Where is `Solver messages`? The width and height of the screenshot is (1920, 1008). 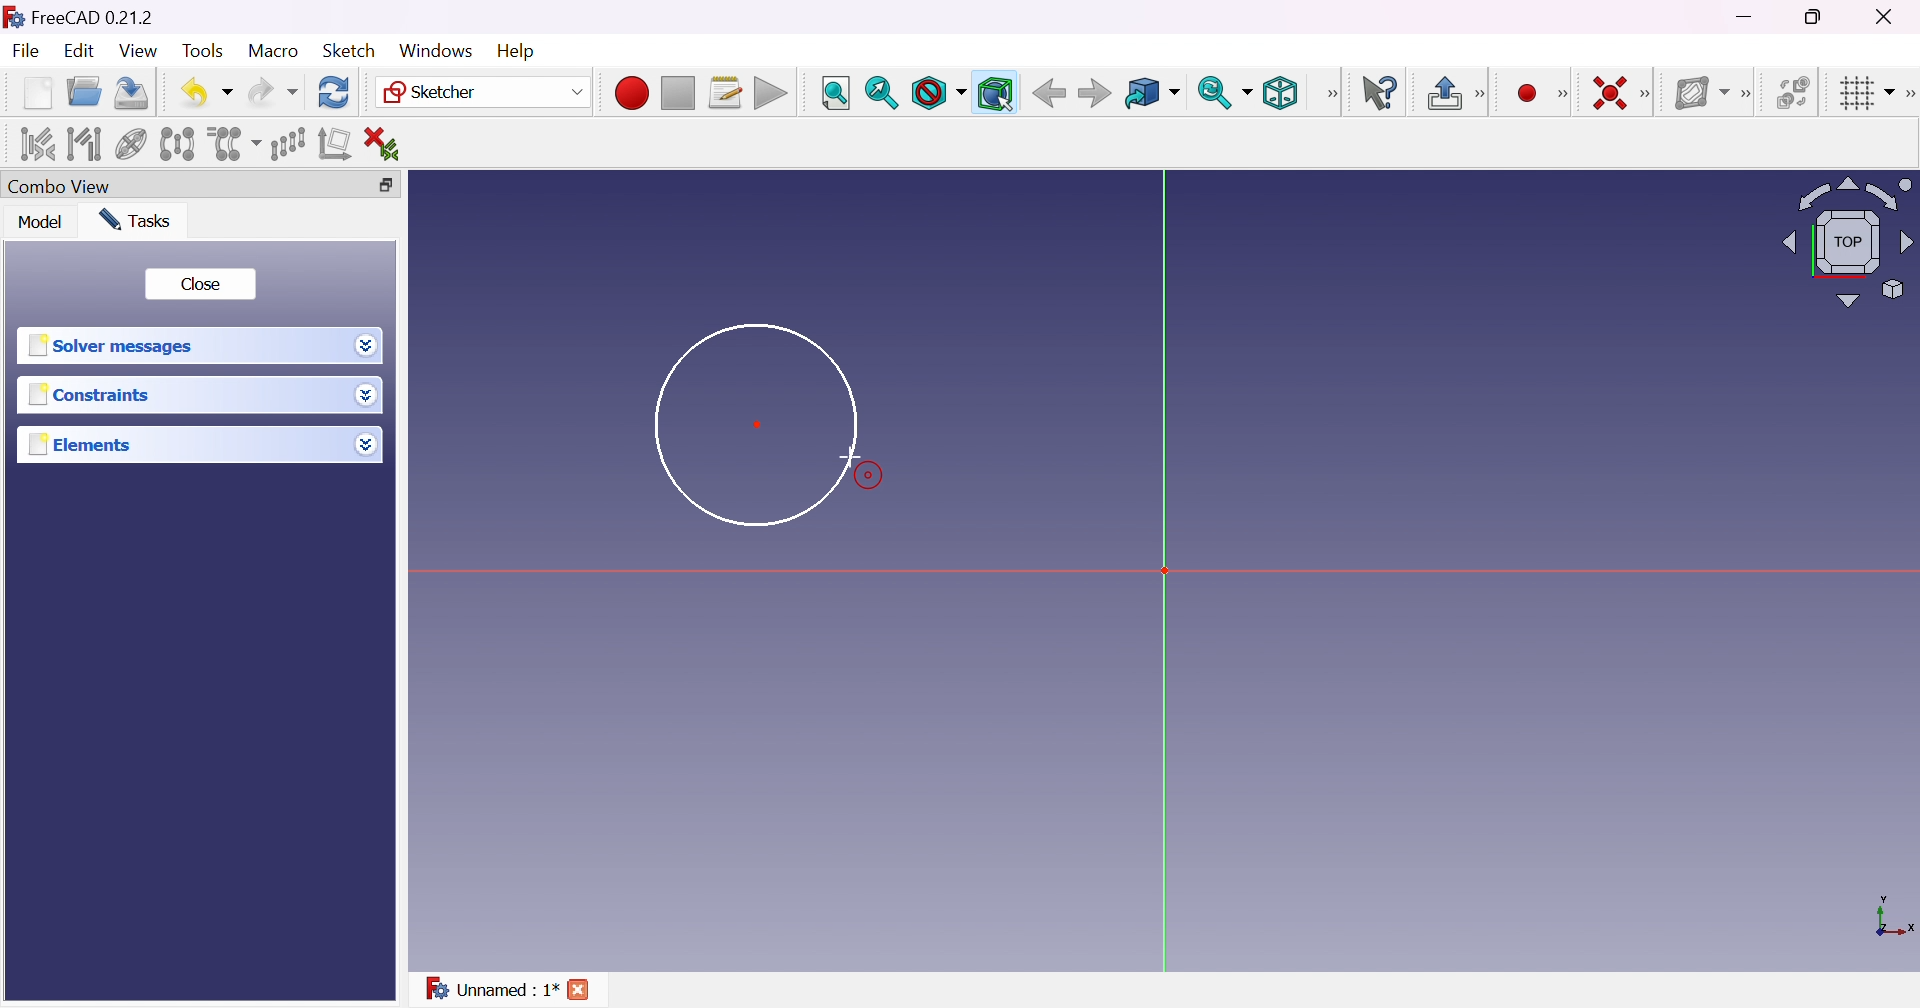
Solver messages is located at coordinates (114, 343).